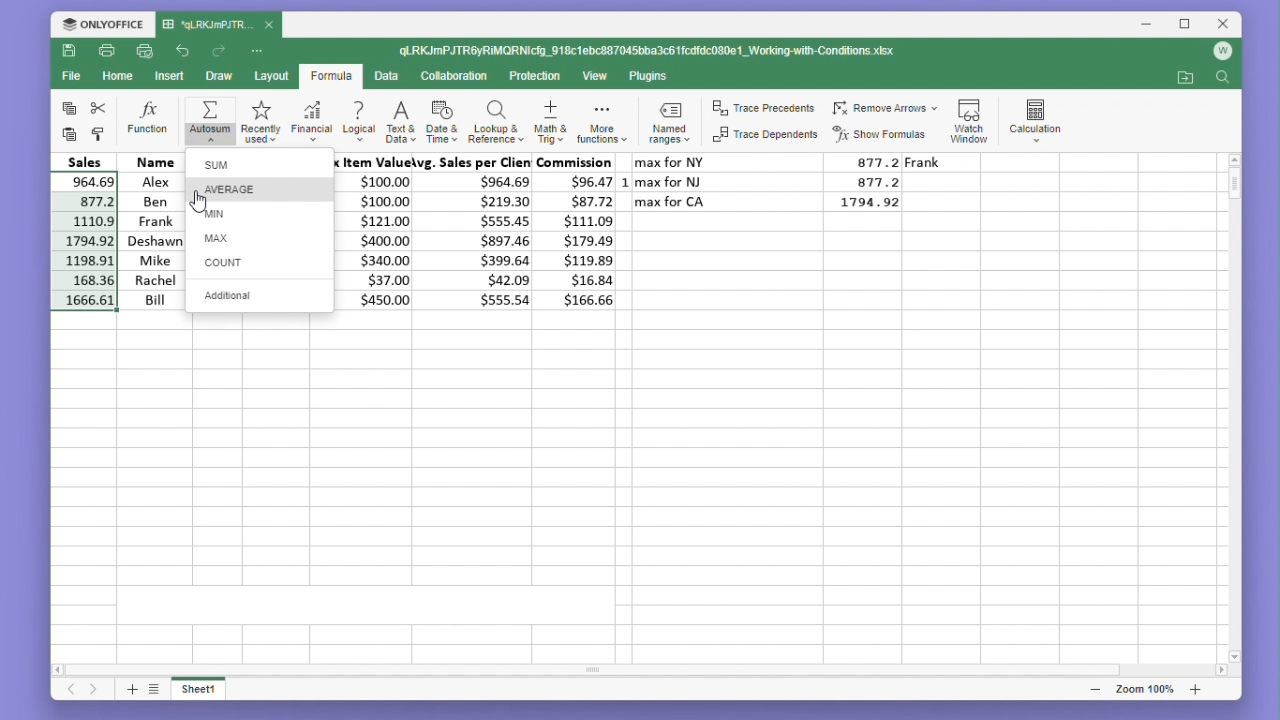 Image resolution: width=1280 pixels, height=720 pixels. I want to click on cut, so click(99, 108).